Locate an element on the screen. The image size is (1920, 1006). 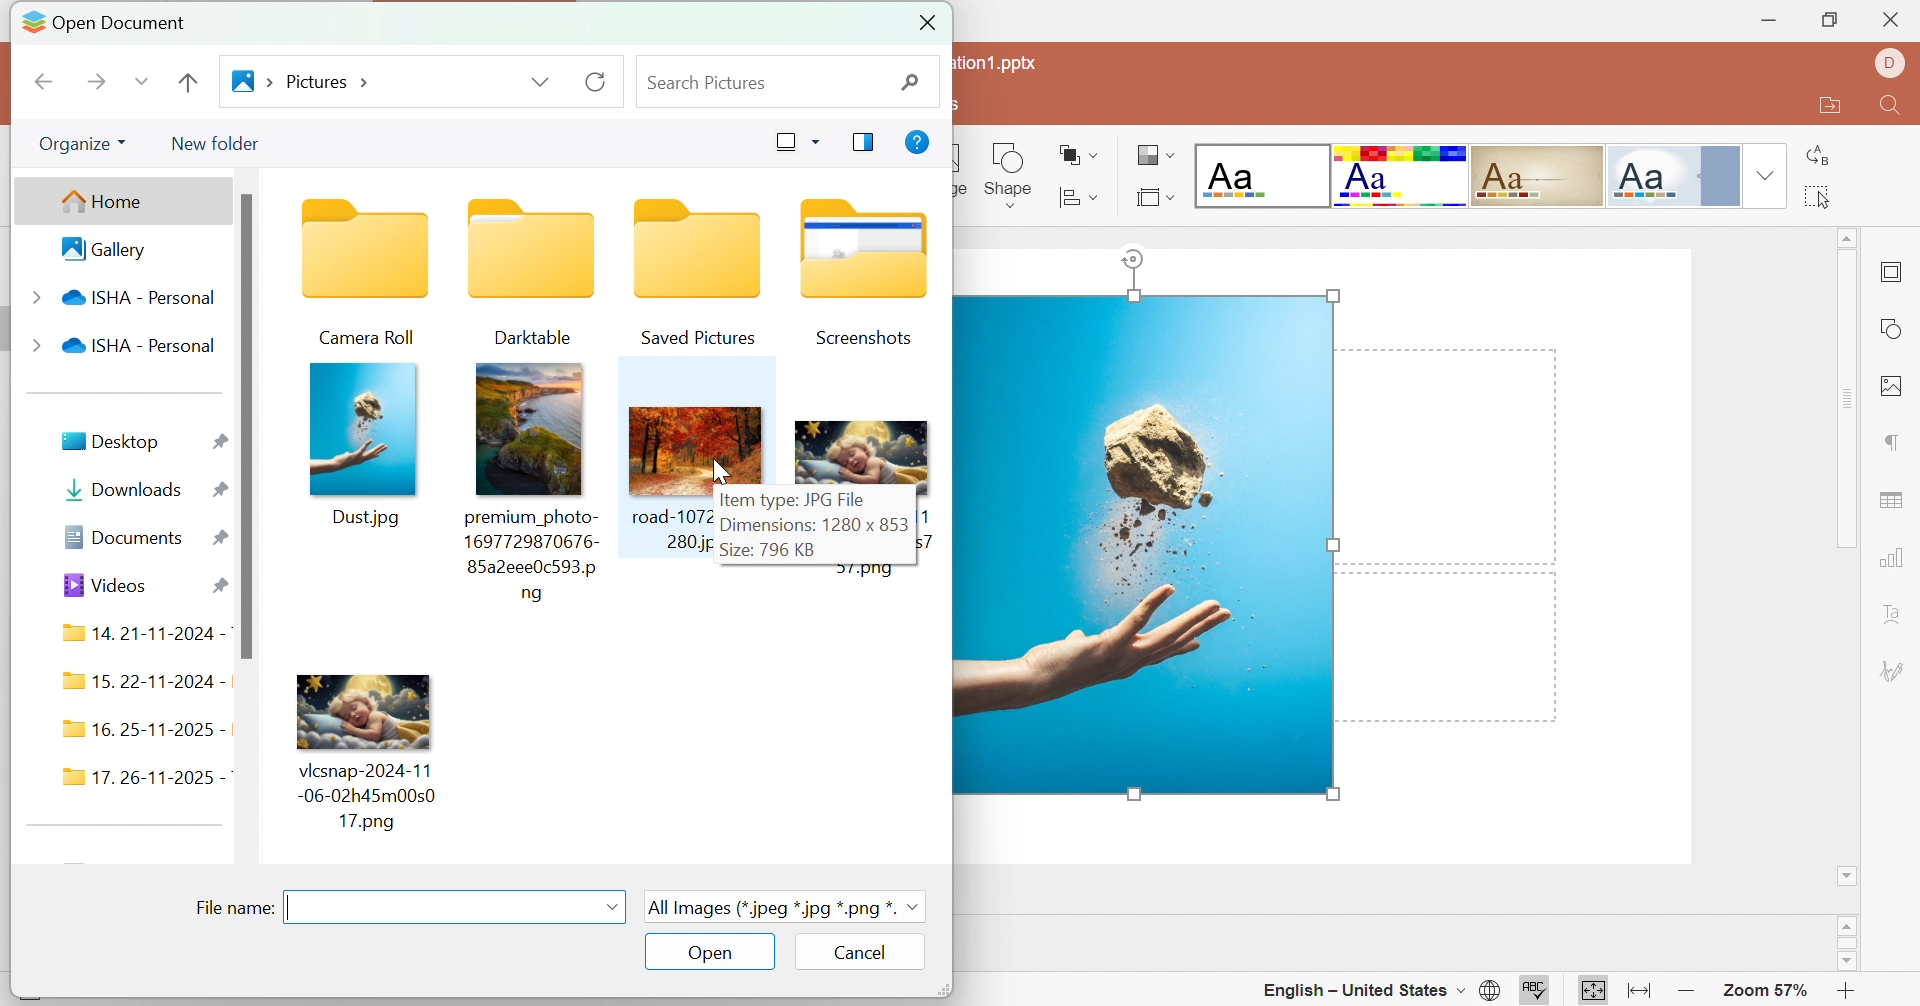
All images (*.jpeg *.jpg *.png) is located at coordinates (786, 905).